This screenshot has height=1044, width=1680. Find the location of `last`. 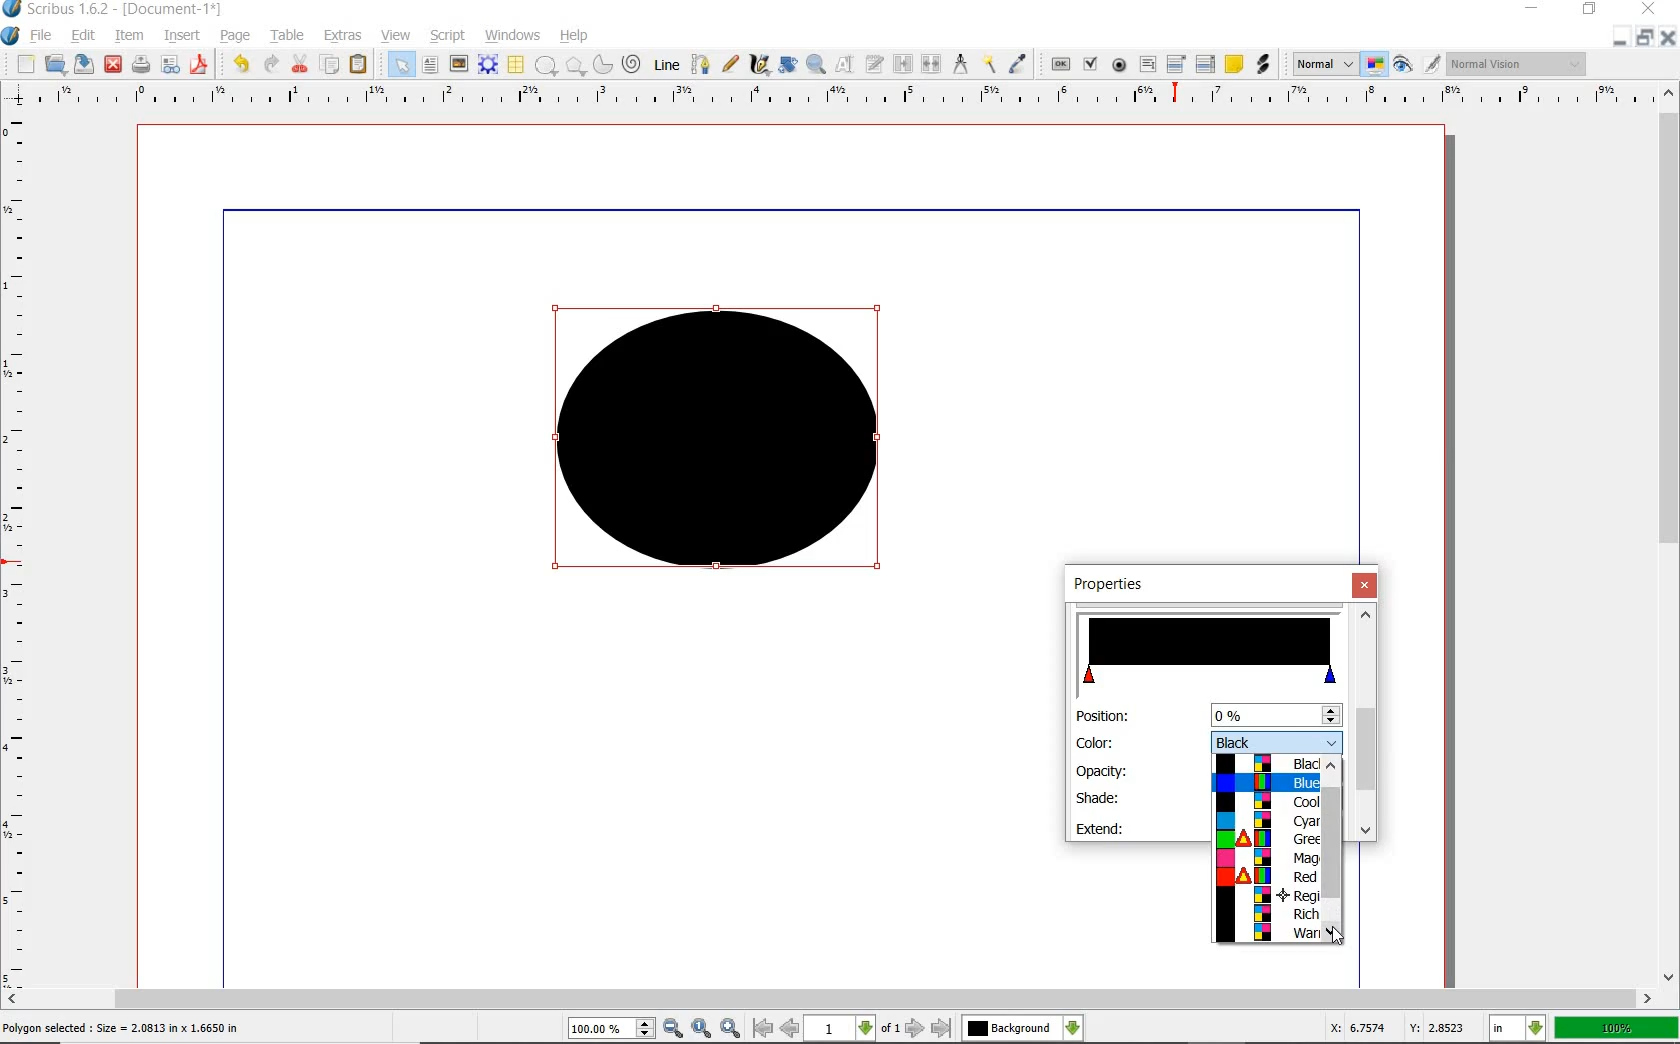

last is located at coordinates (940, 1029).